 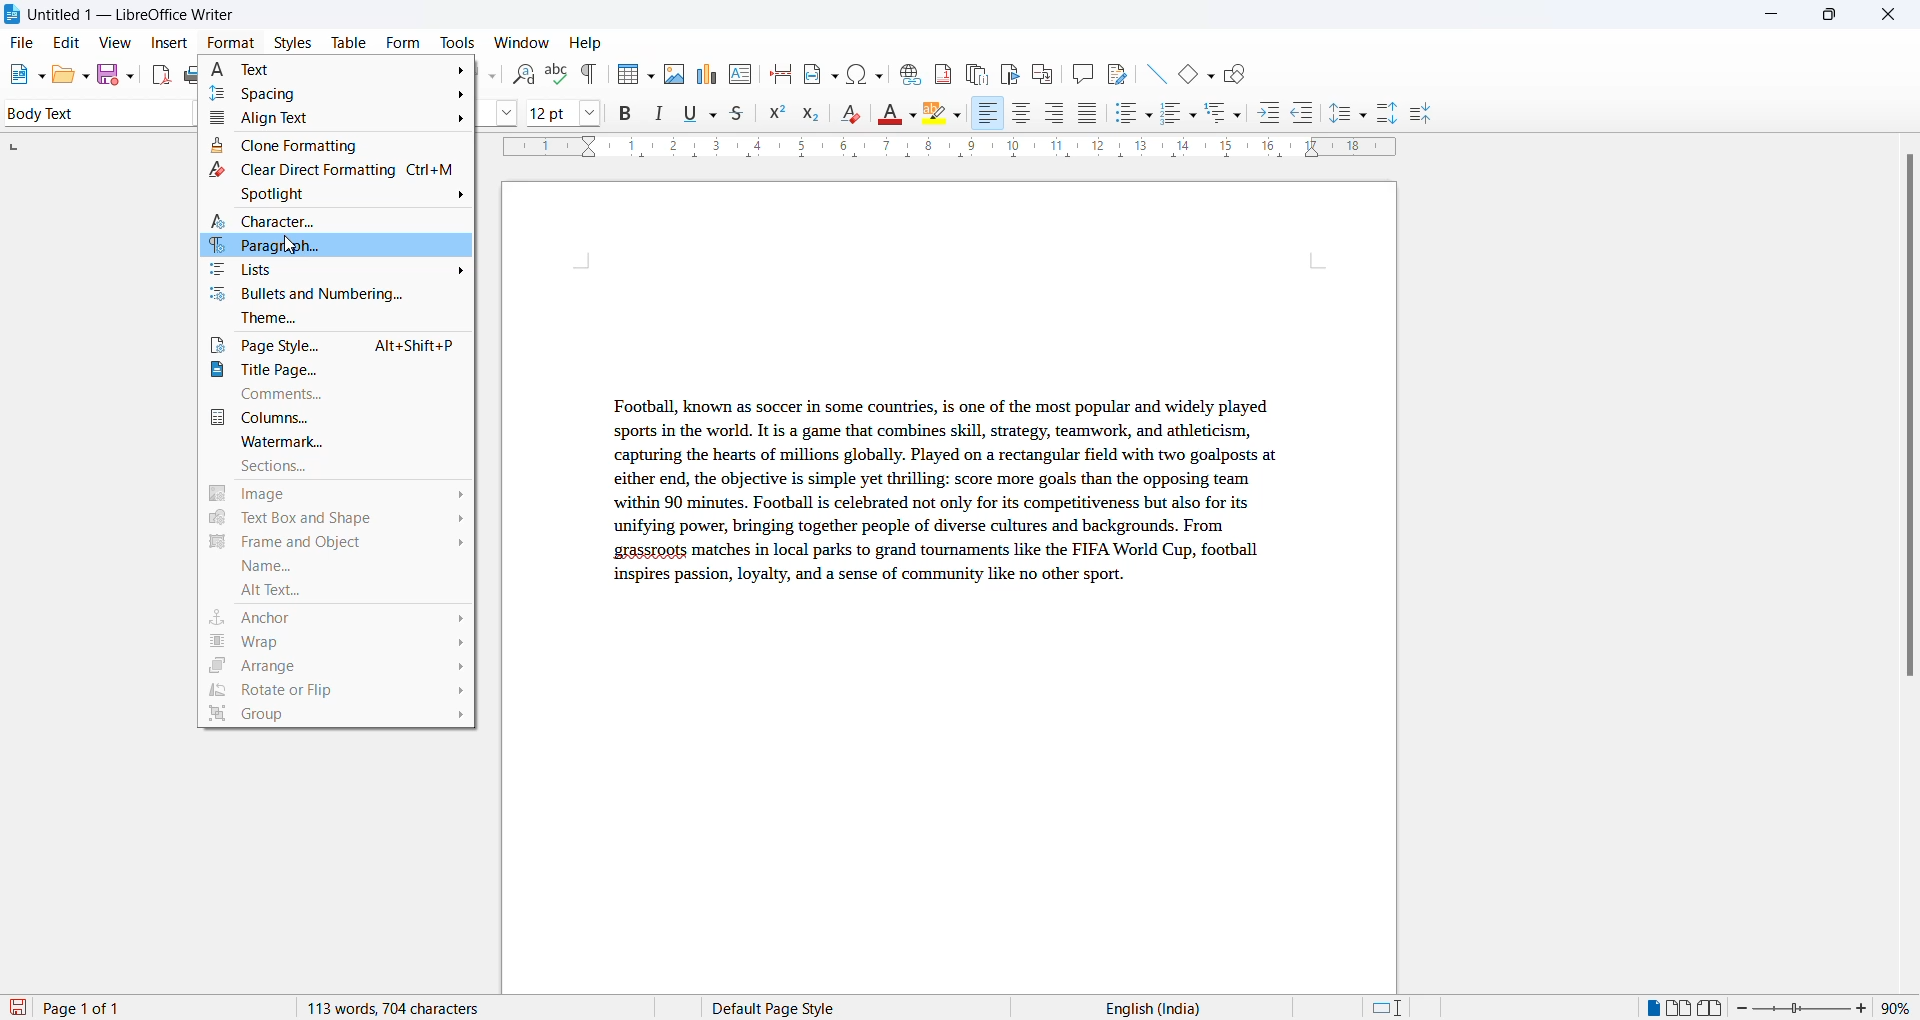 I want to click on scaling, so click(x=969, y=149).